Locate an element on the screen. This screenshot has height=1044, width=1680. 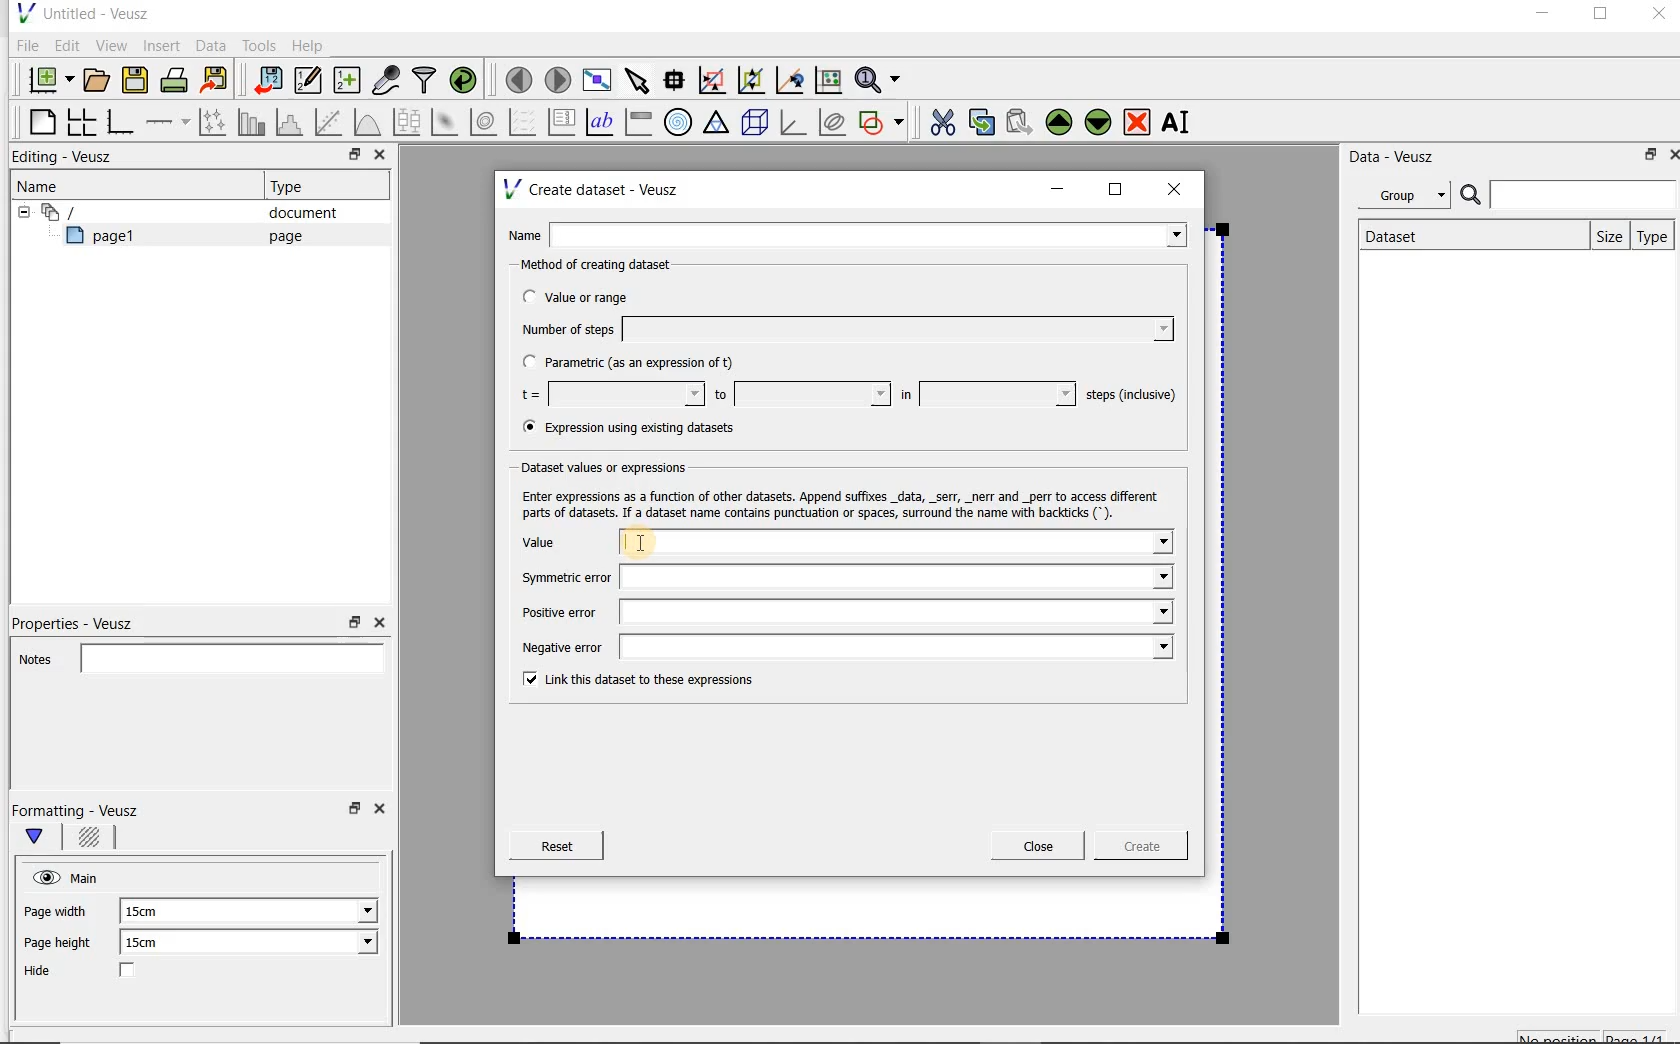
Close is located at coordinates (1038, 846).